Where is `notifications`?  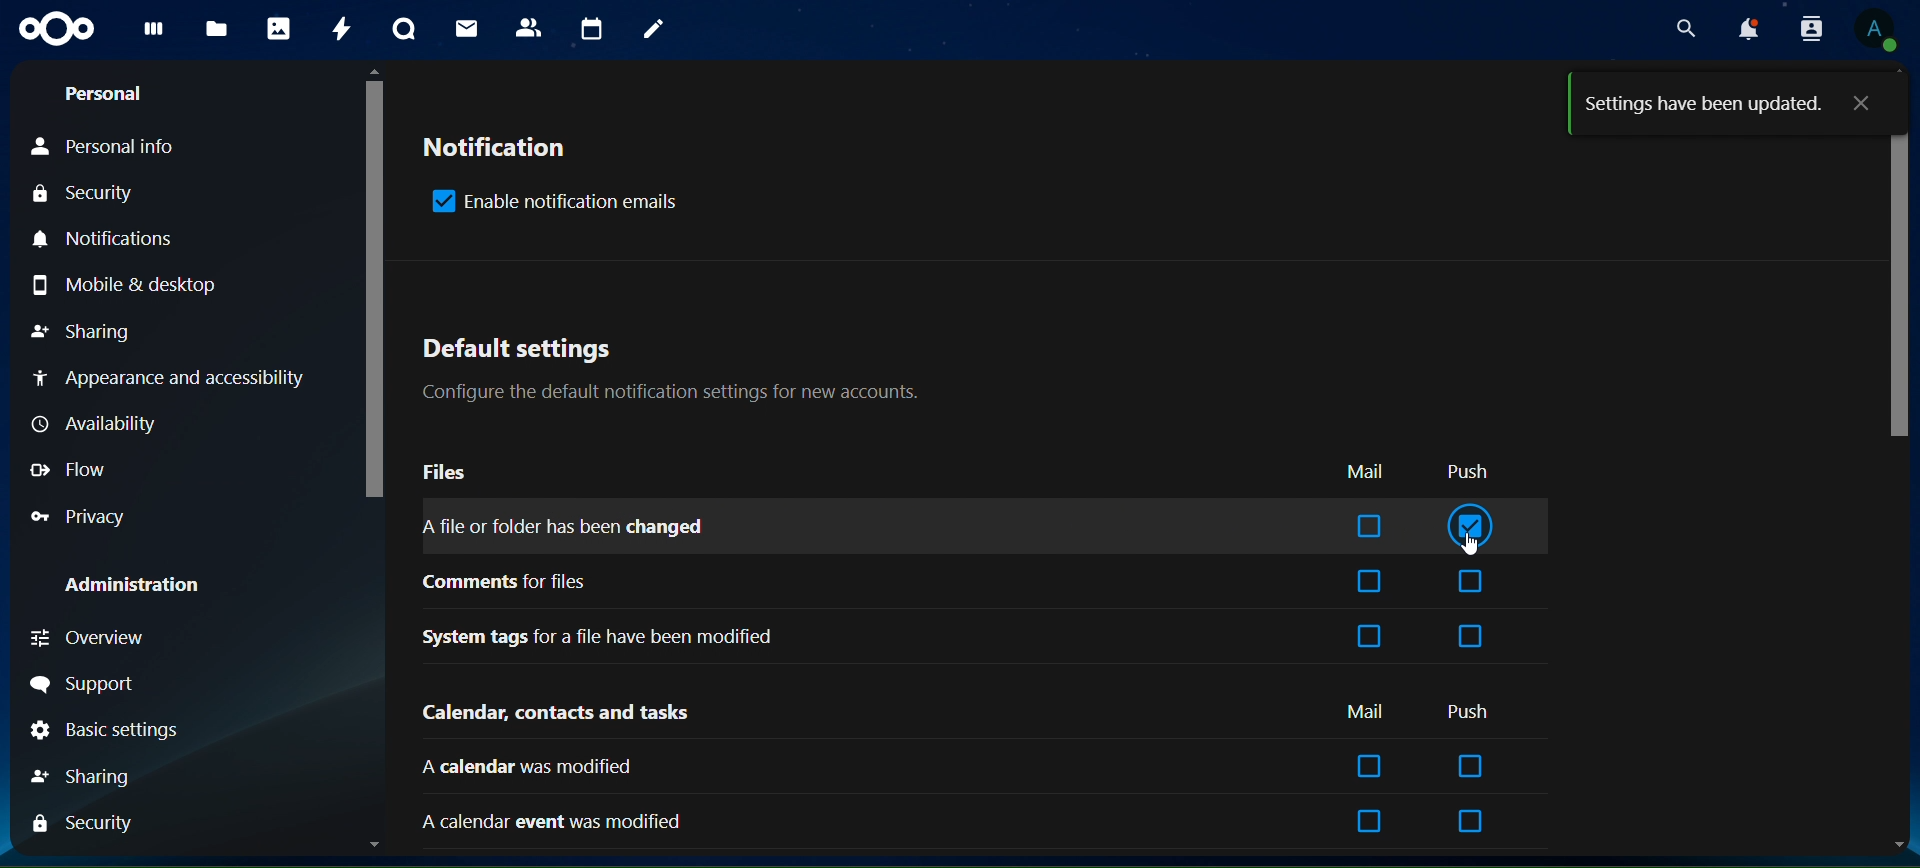
notifications is located at coordinates (1744, 29).